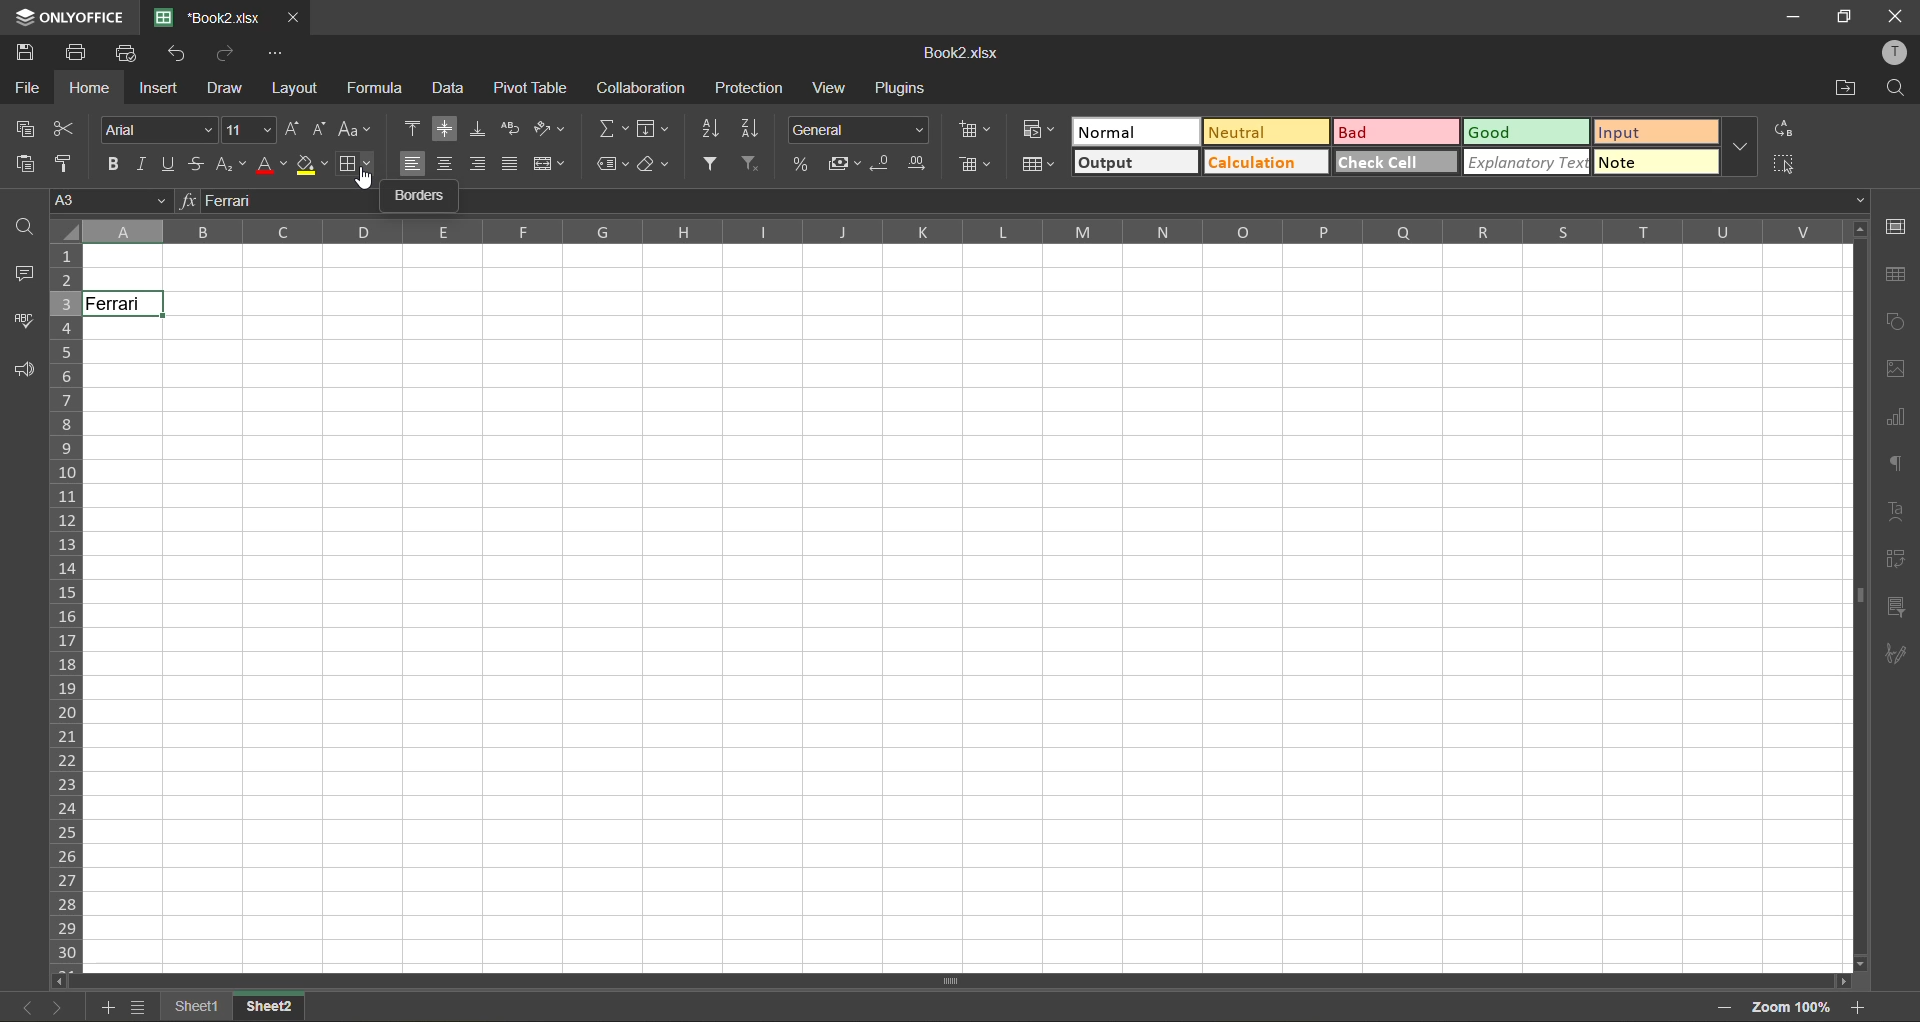  What do you see at coordinates (1895, 89) in the screenshot?
I see `find` at bounding box center [1895, 89].